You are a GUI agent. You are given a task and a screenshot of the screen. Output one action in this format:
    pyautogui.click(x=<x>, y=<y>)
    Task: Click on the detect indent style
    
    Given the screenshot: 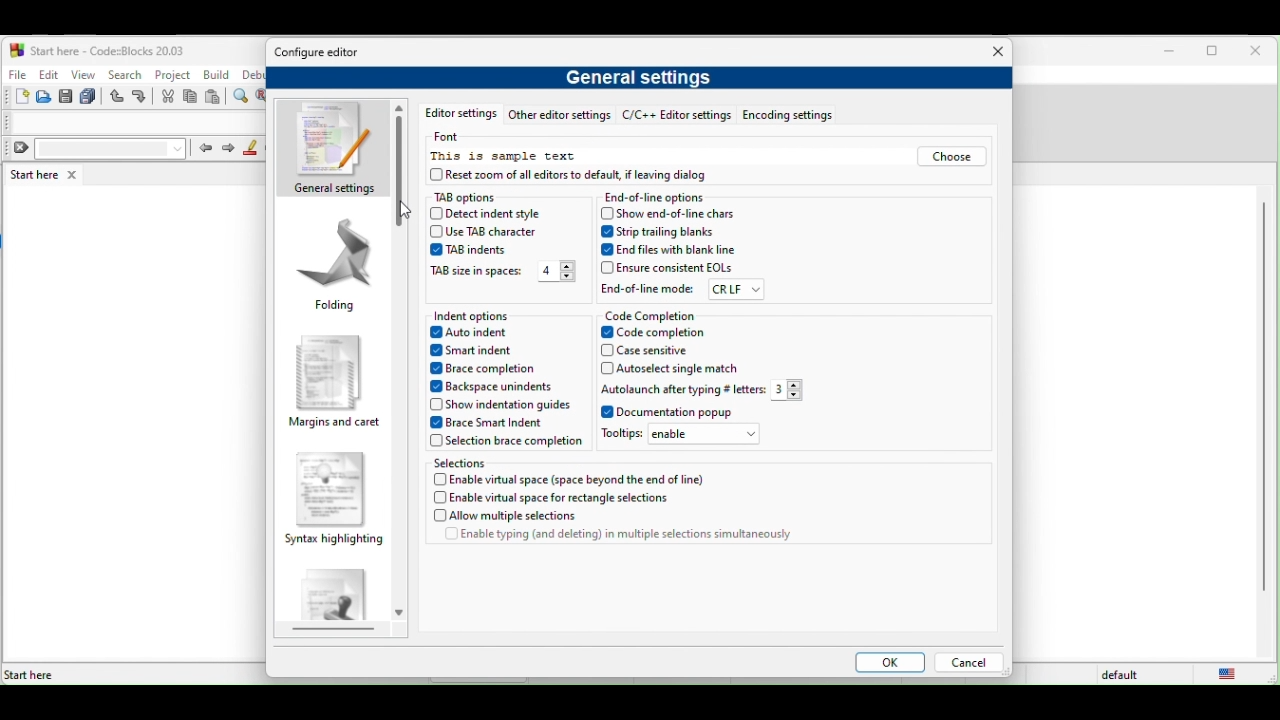 What is the action you would take?
    pyautogui.click(x=504, y=215)
    